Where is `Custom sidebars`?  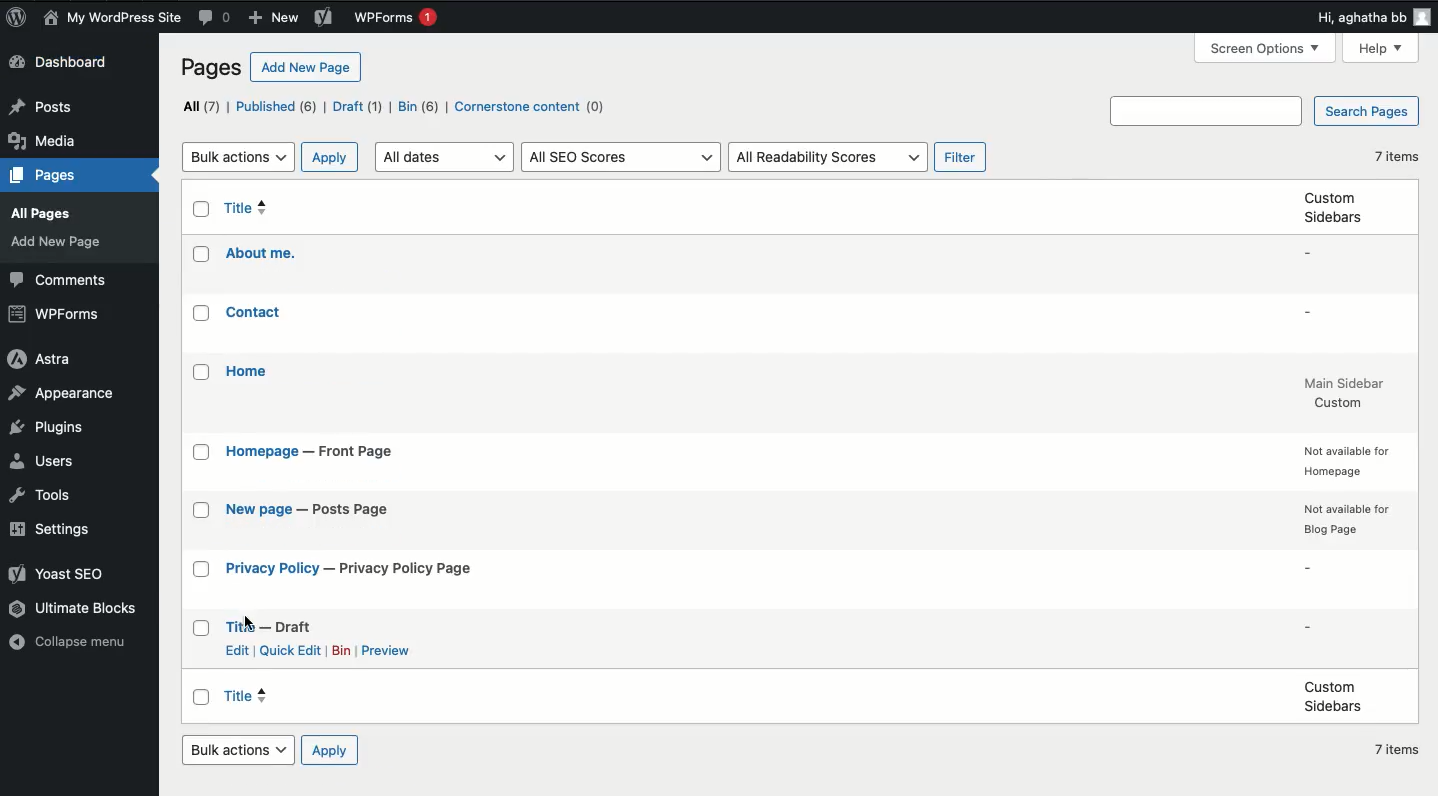 Custom sidebars is located at coordinates (1335, 696).